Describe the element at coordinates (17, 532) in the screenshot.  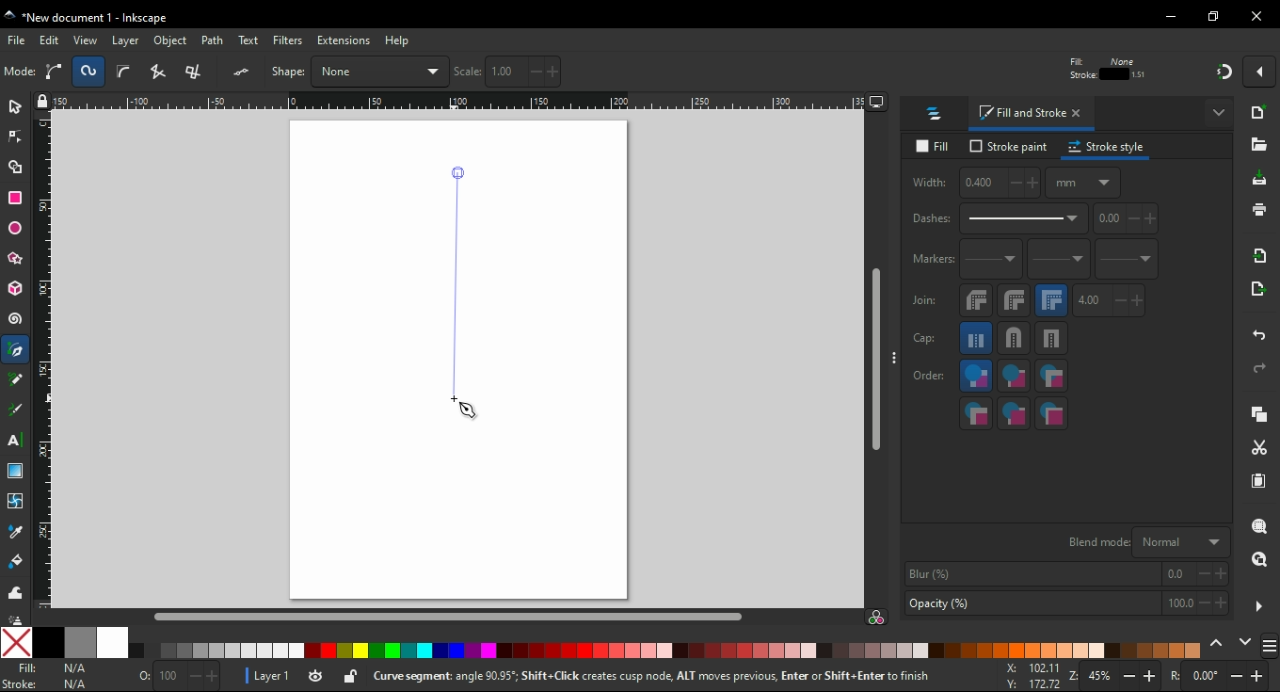
I see `dropper tool` at that location.